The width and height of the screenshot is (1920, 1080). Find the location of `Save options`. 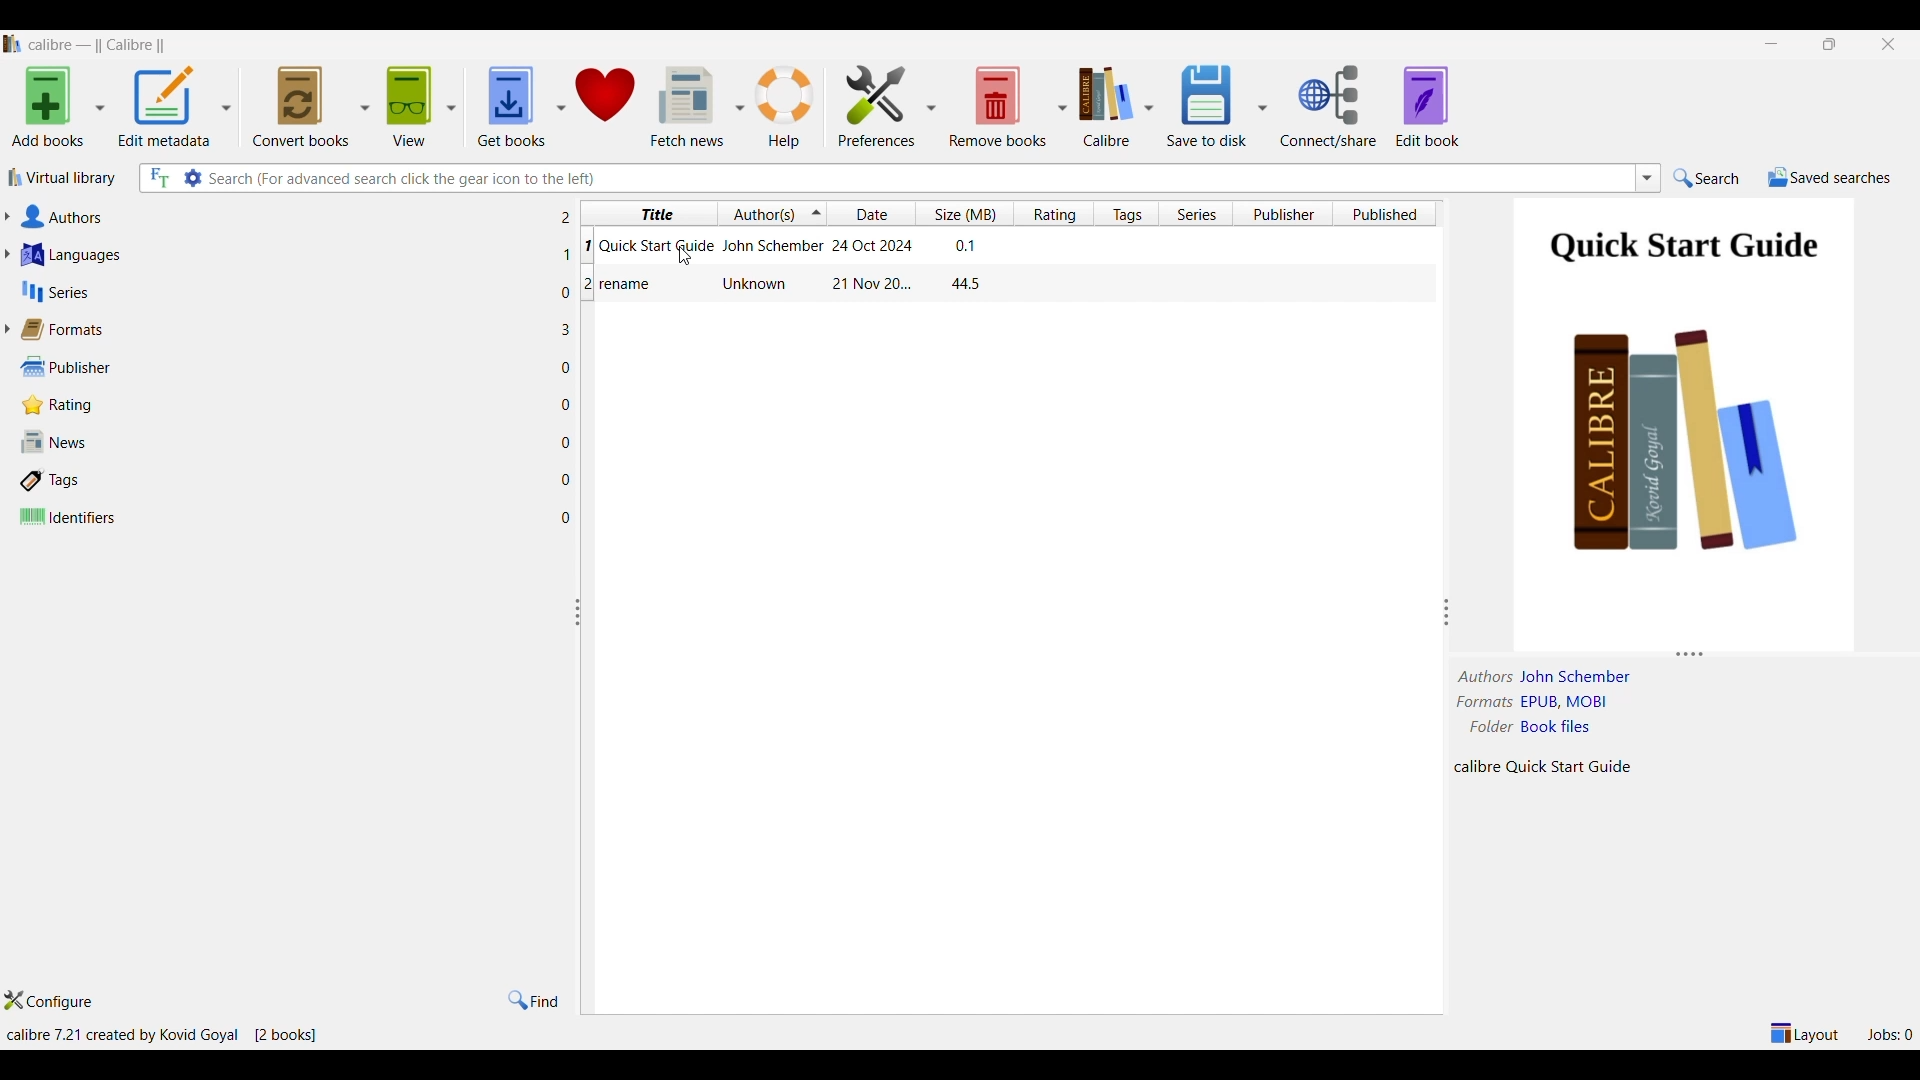

Save options is located at coordinates (1261, 107).